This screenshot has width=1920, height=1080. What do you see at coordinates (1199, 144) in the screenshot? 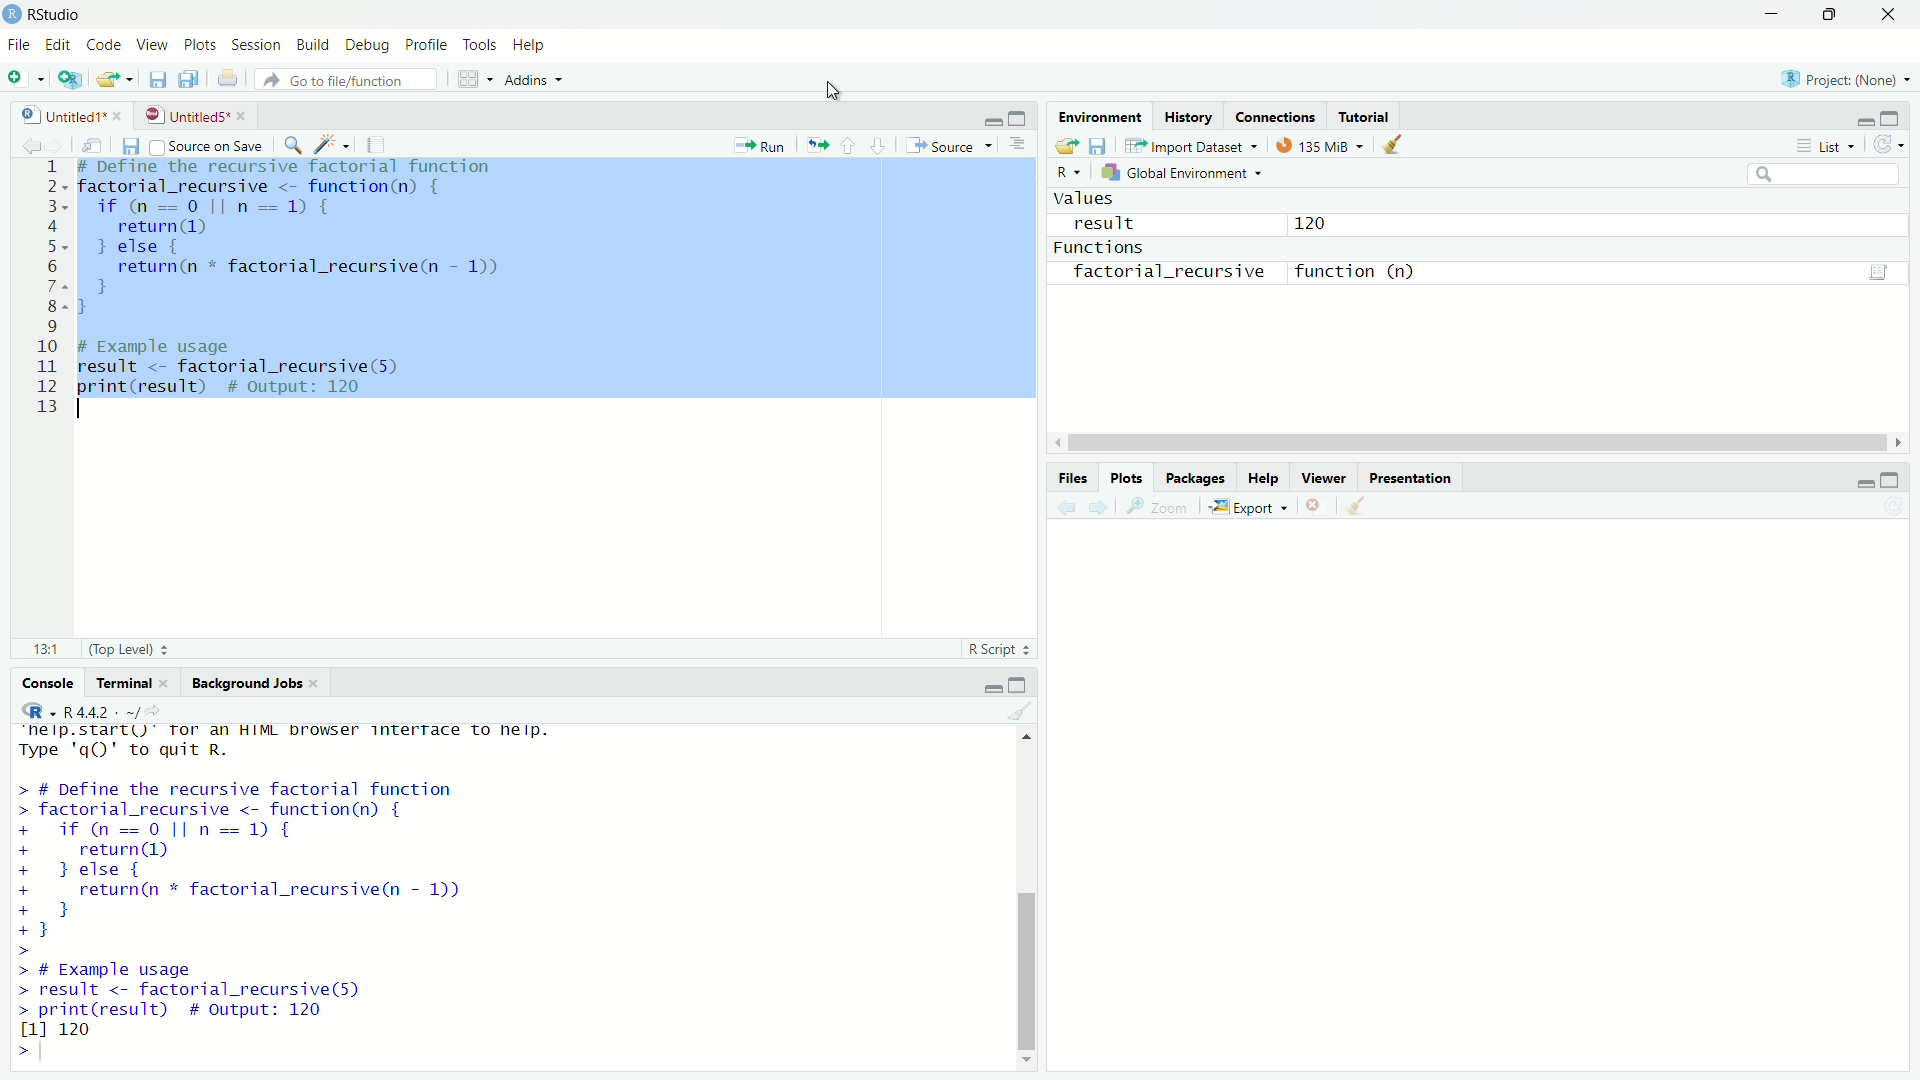
I see `Import Dataset` at bounding box center [1199, 144].